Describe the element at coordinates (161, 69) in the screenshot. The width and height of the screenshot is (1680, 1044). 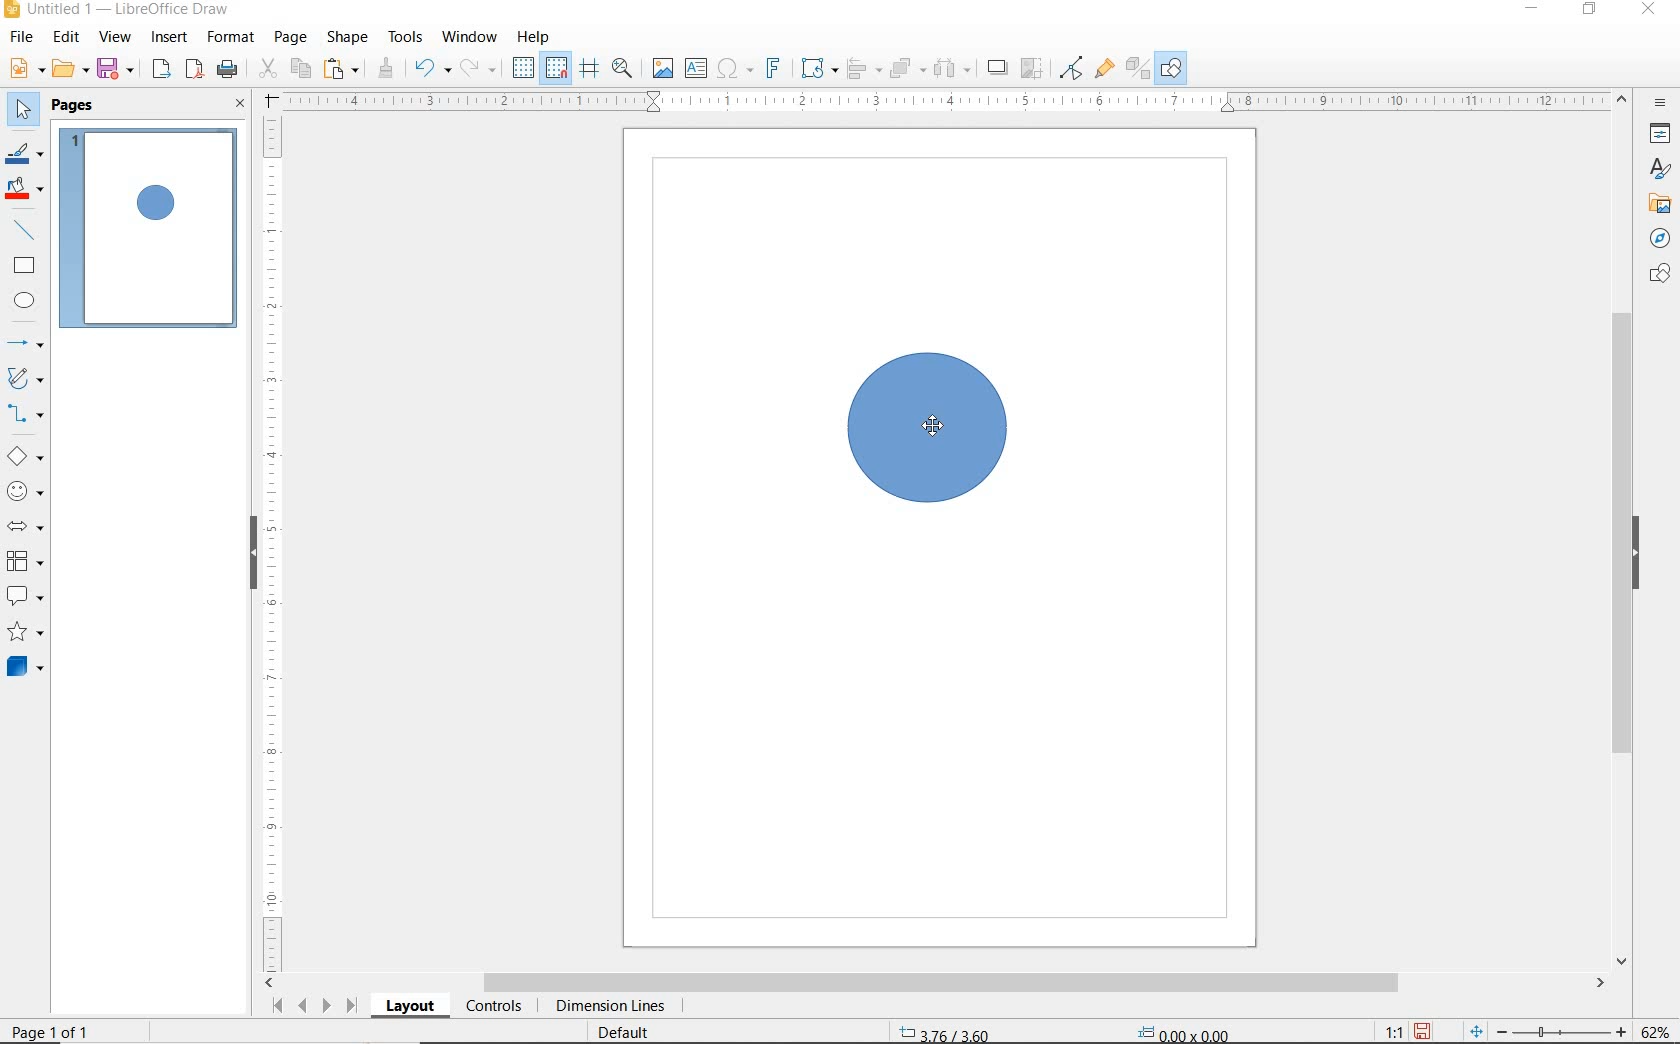
I see `EXPORT` at that location.